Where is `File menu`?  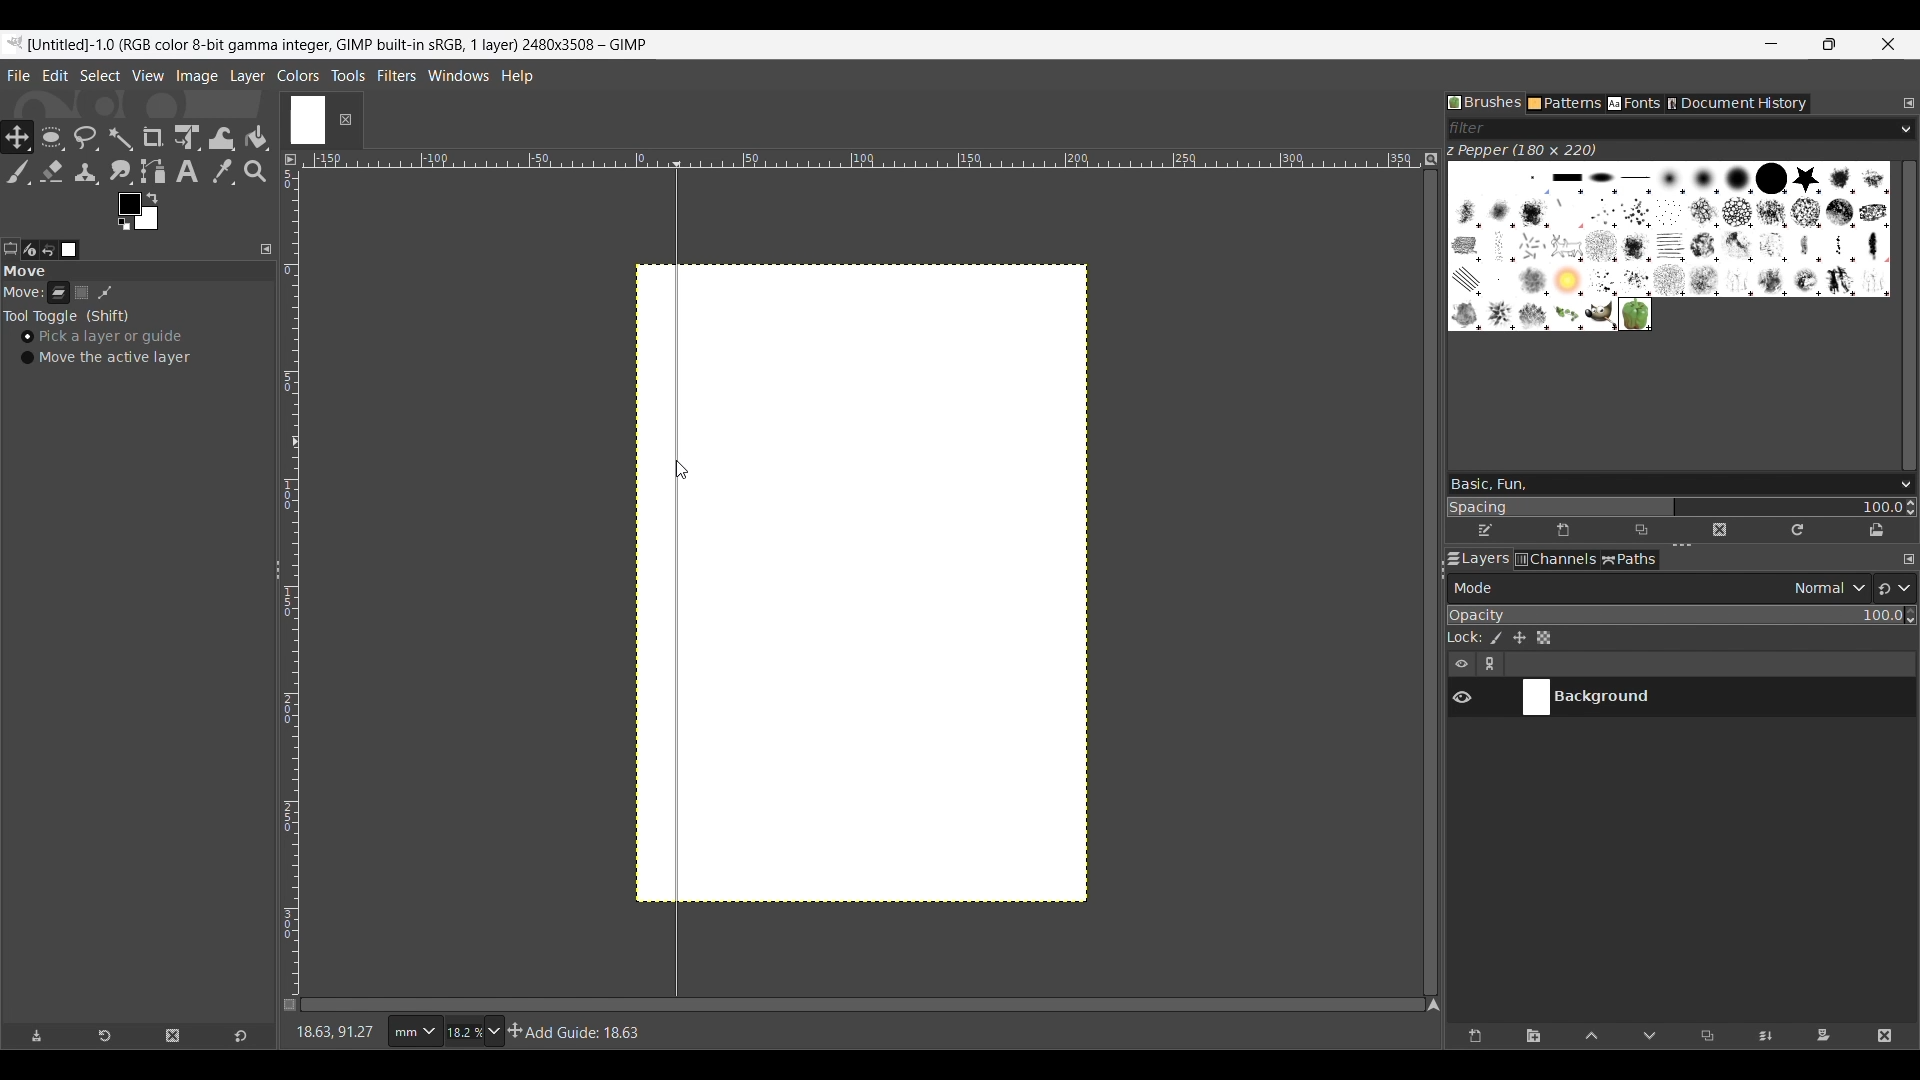 File menu is located at coordinates (18, 76).